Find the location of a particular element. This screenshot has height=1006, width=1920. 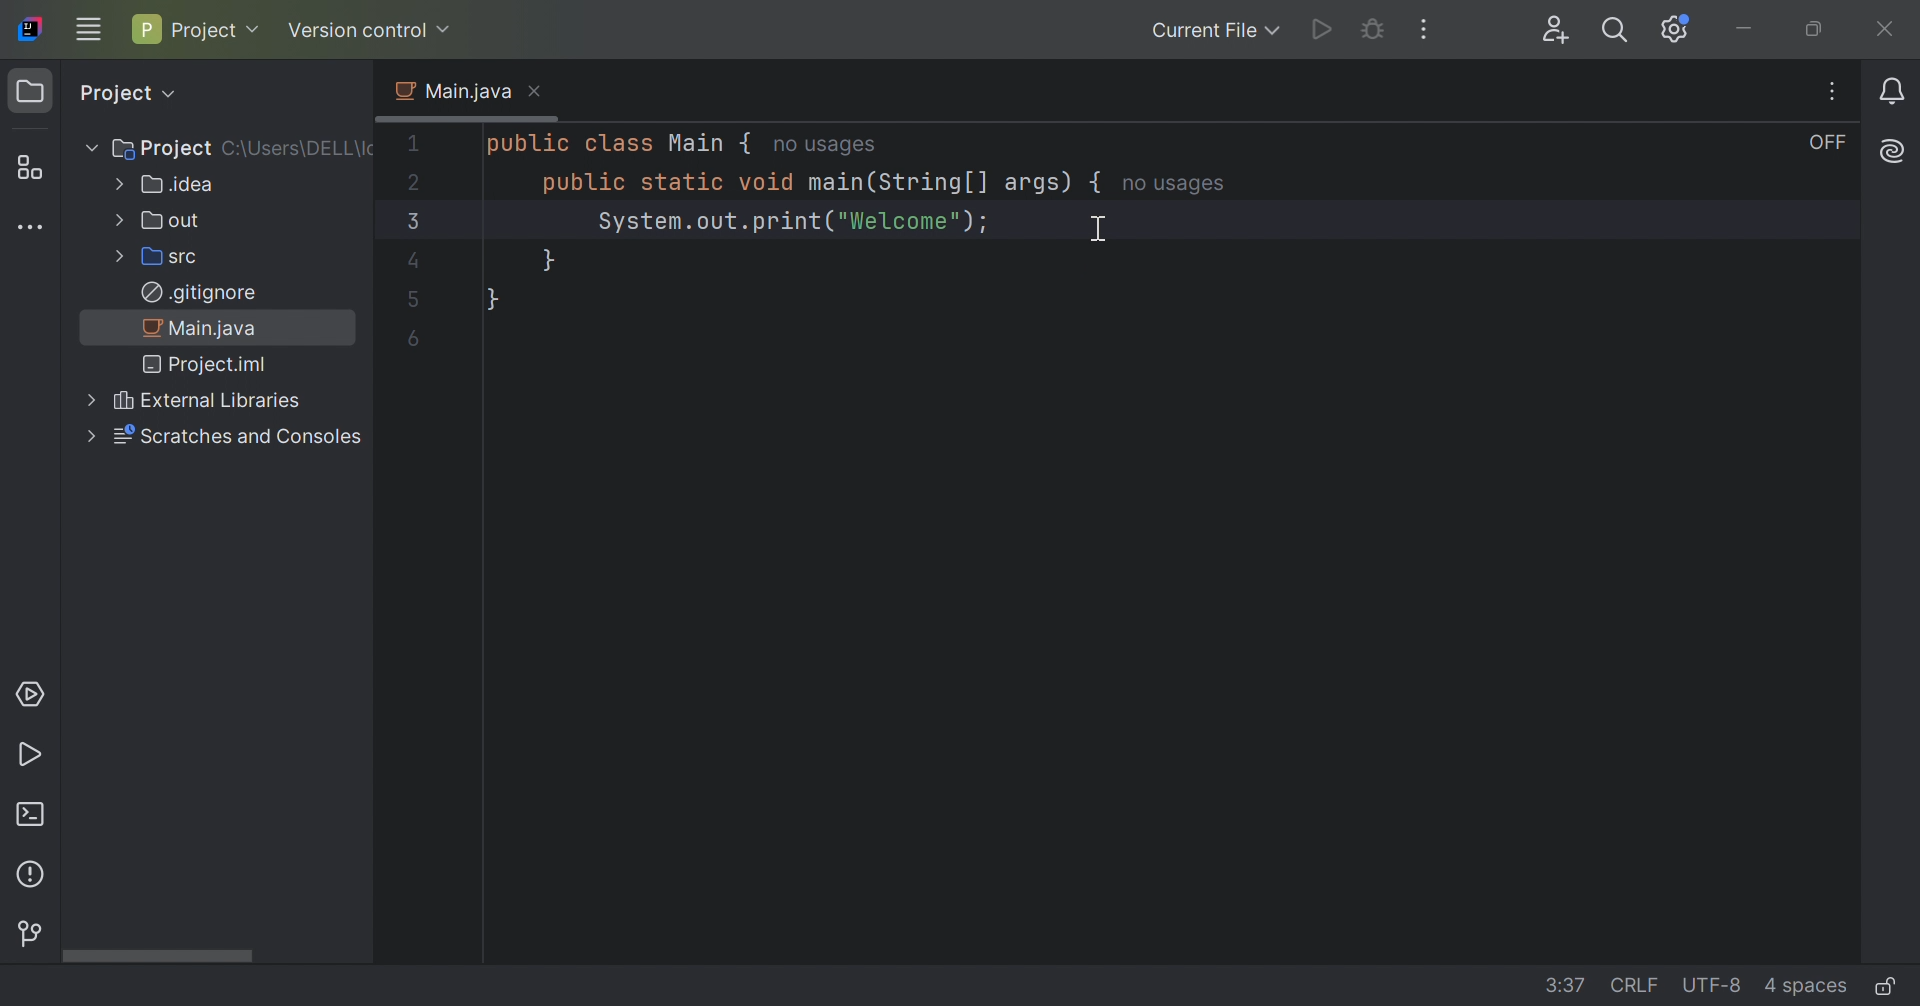

More tool windows is located at coordinates (36, 230).